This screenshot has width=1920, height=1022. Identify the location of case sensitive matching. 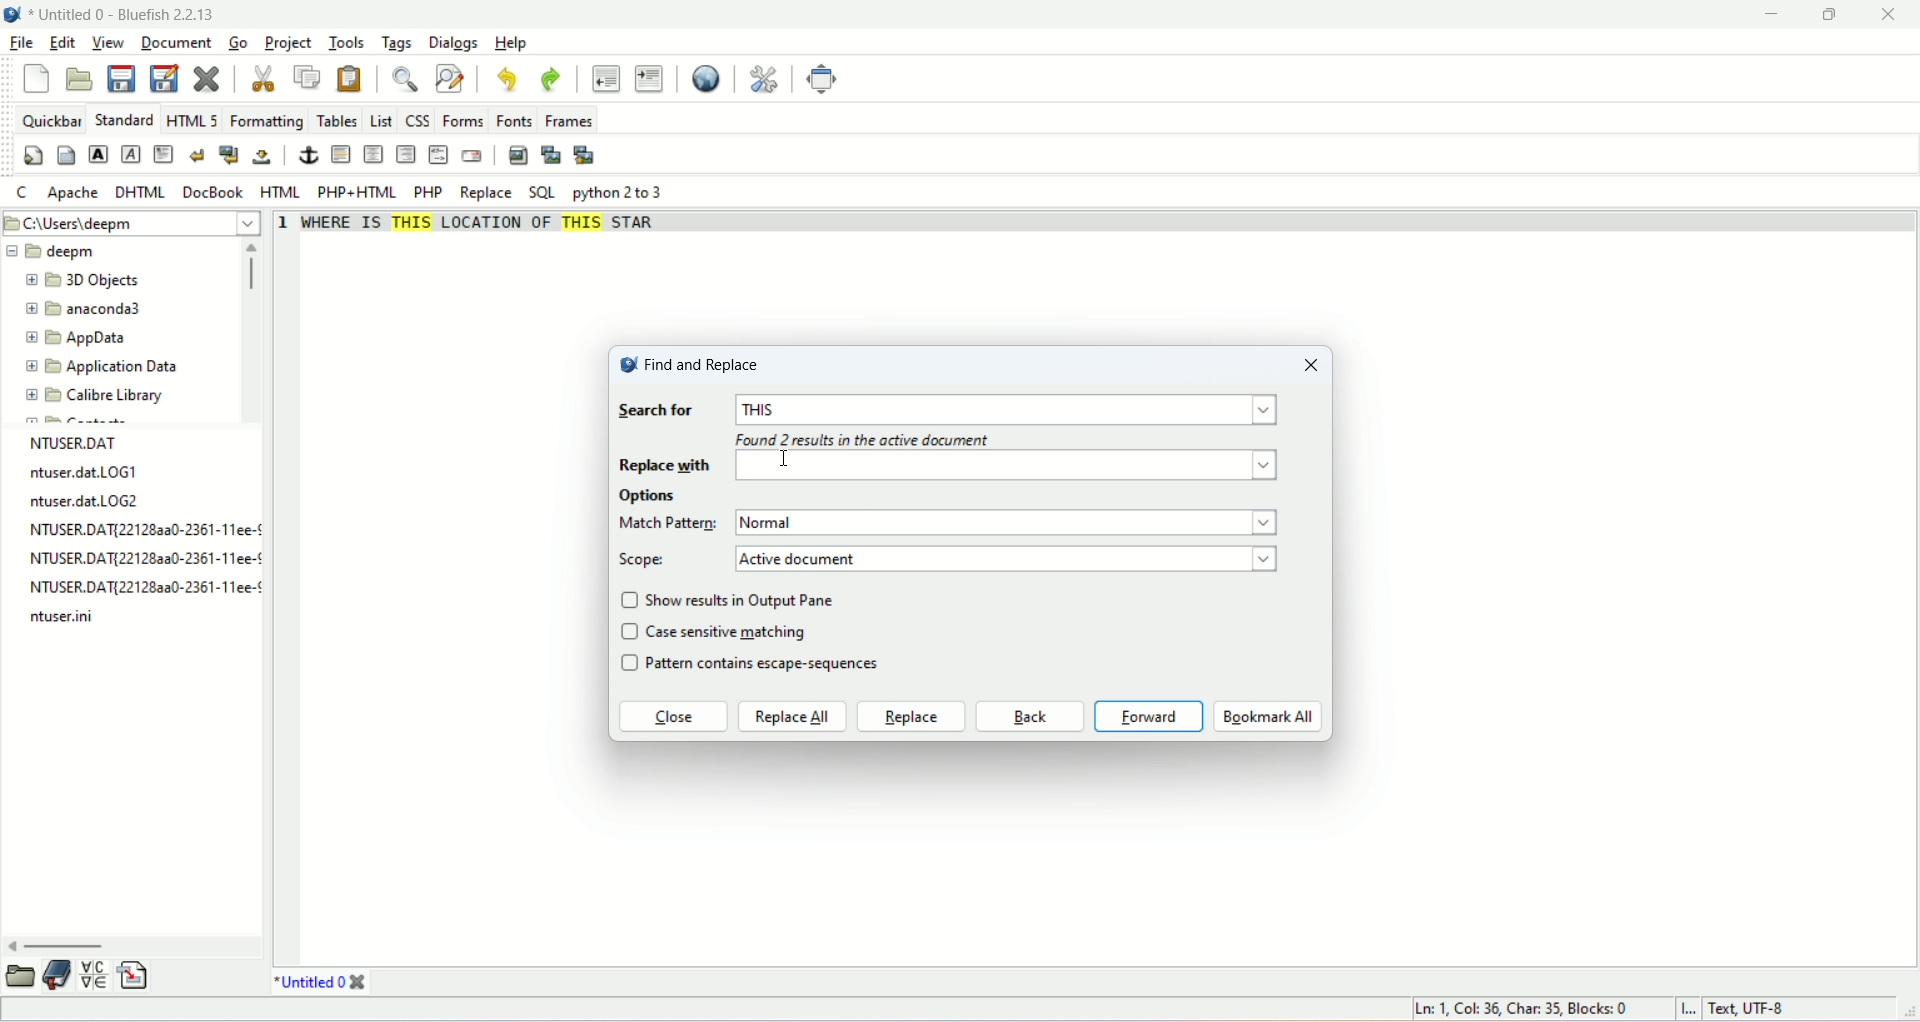
(730, 631).